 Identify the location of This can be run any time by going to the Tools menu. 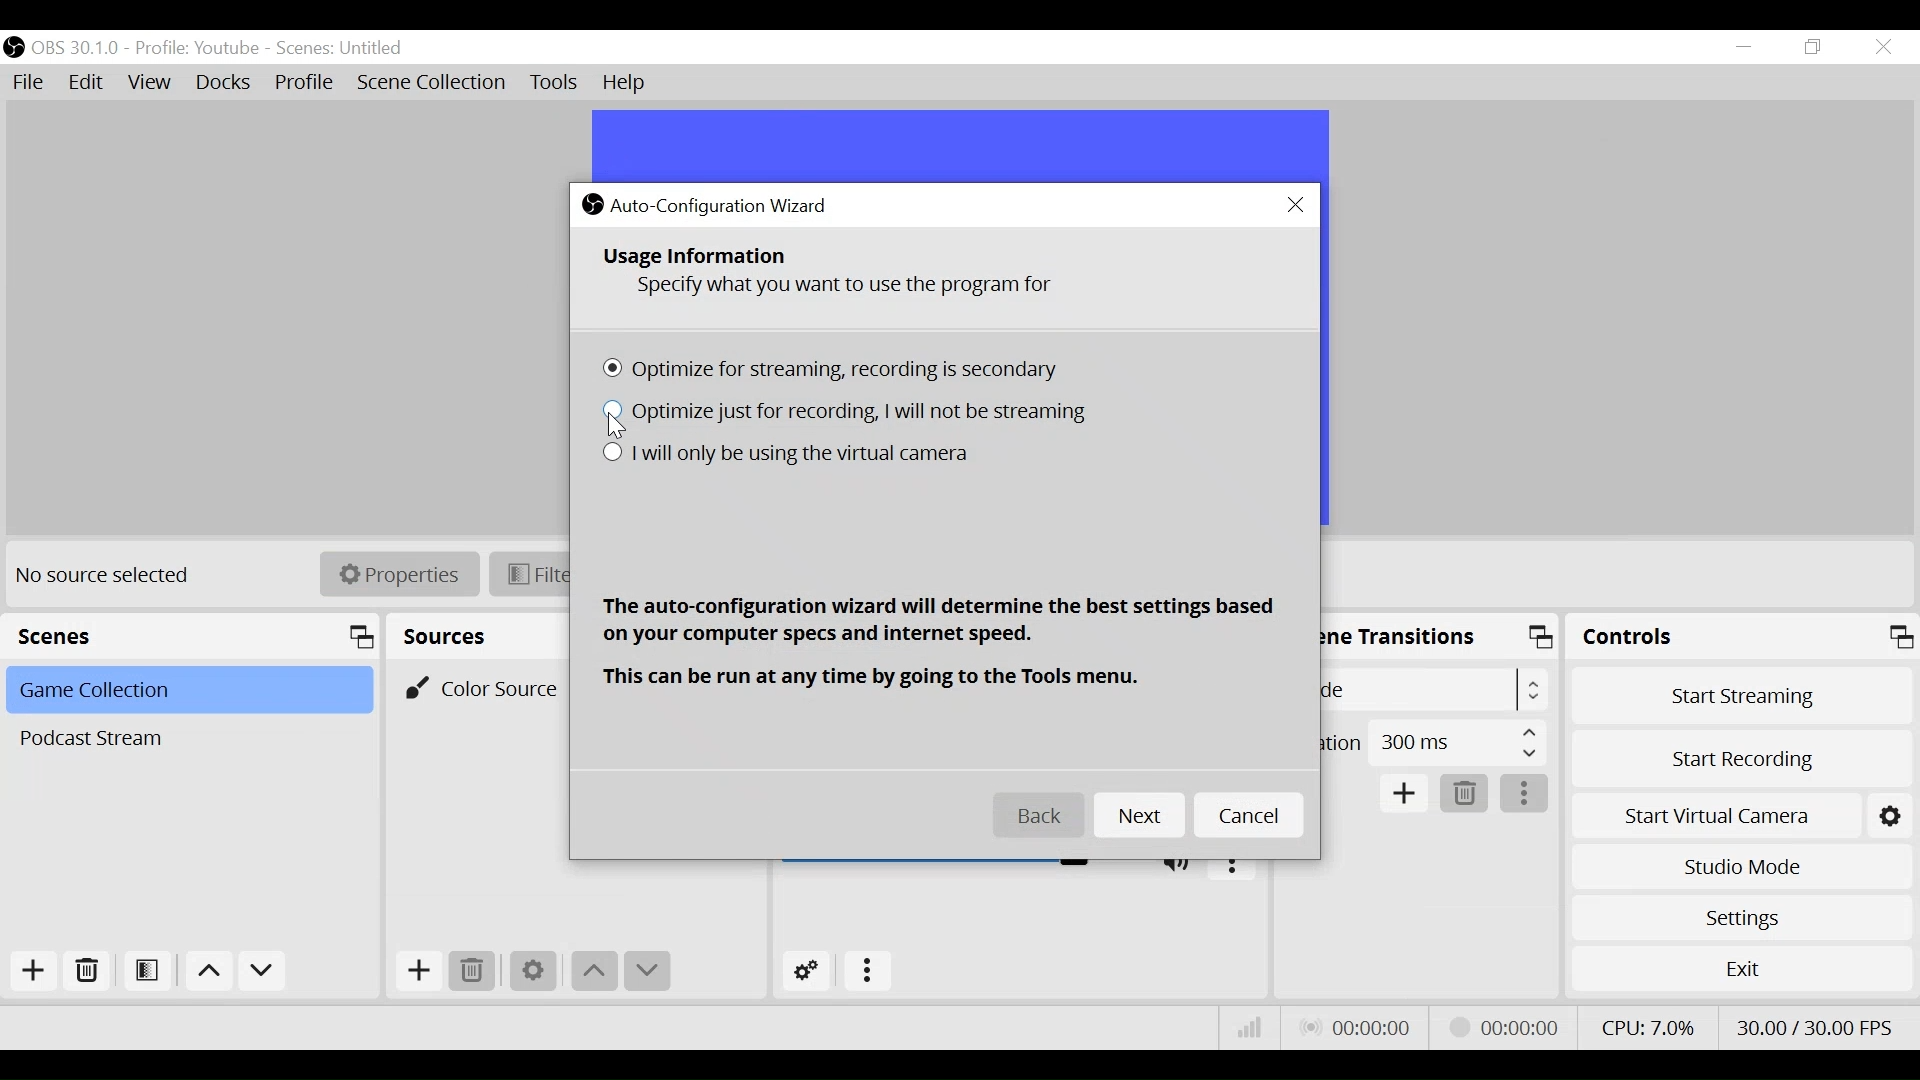
(879, 678).